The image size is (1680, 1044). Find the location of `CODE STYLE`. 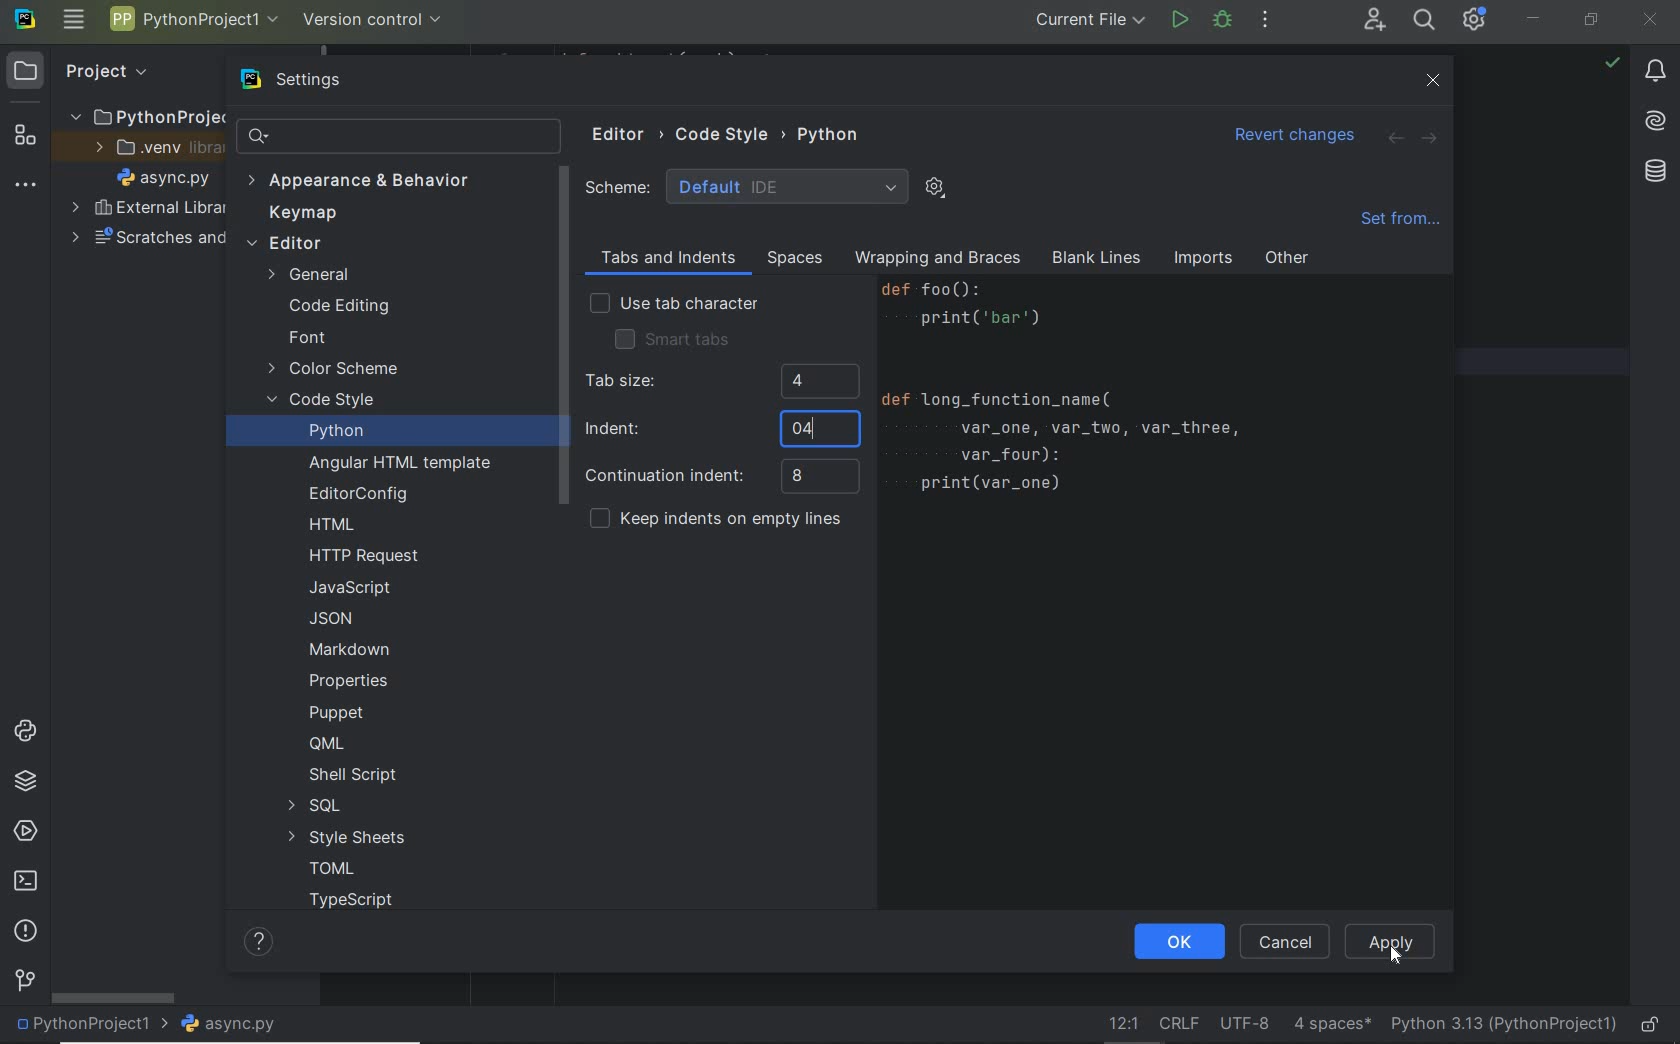

CODE STYLE is located at coordinates (732, 132).